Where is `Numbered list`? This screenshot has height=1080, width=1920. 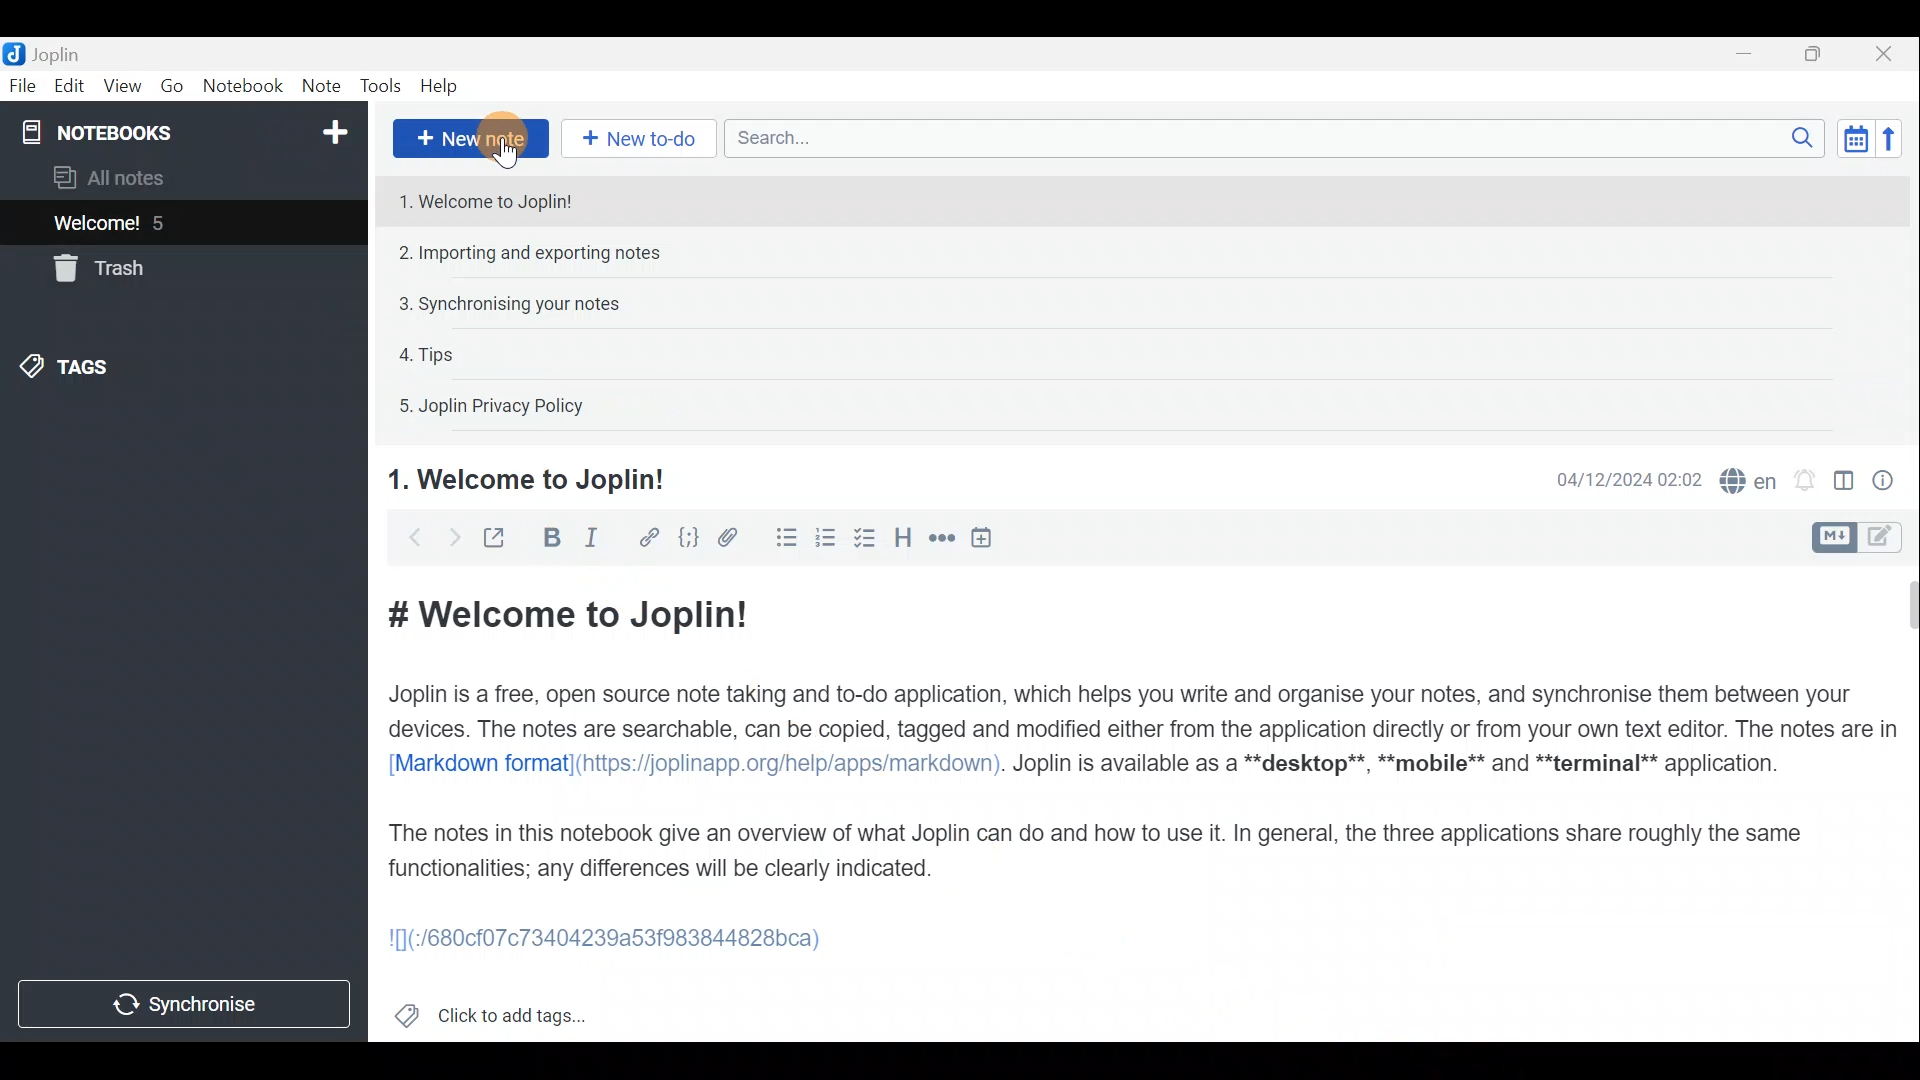
Numbered list is located at coordinates (826, 541).